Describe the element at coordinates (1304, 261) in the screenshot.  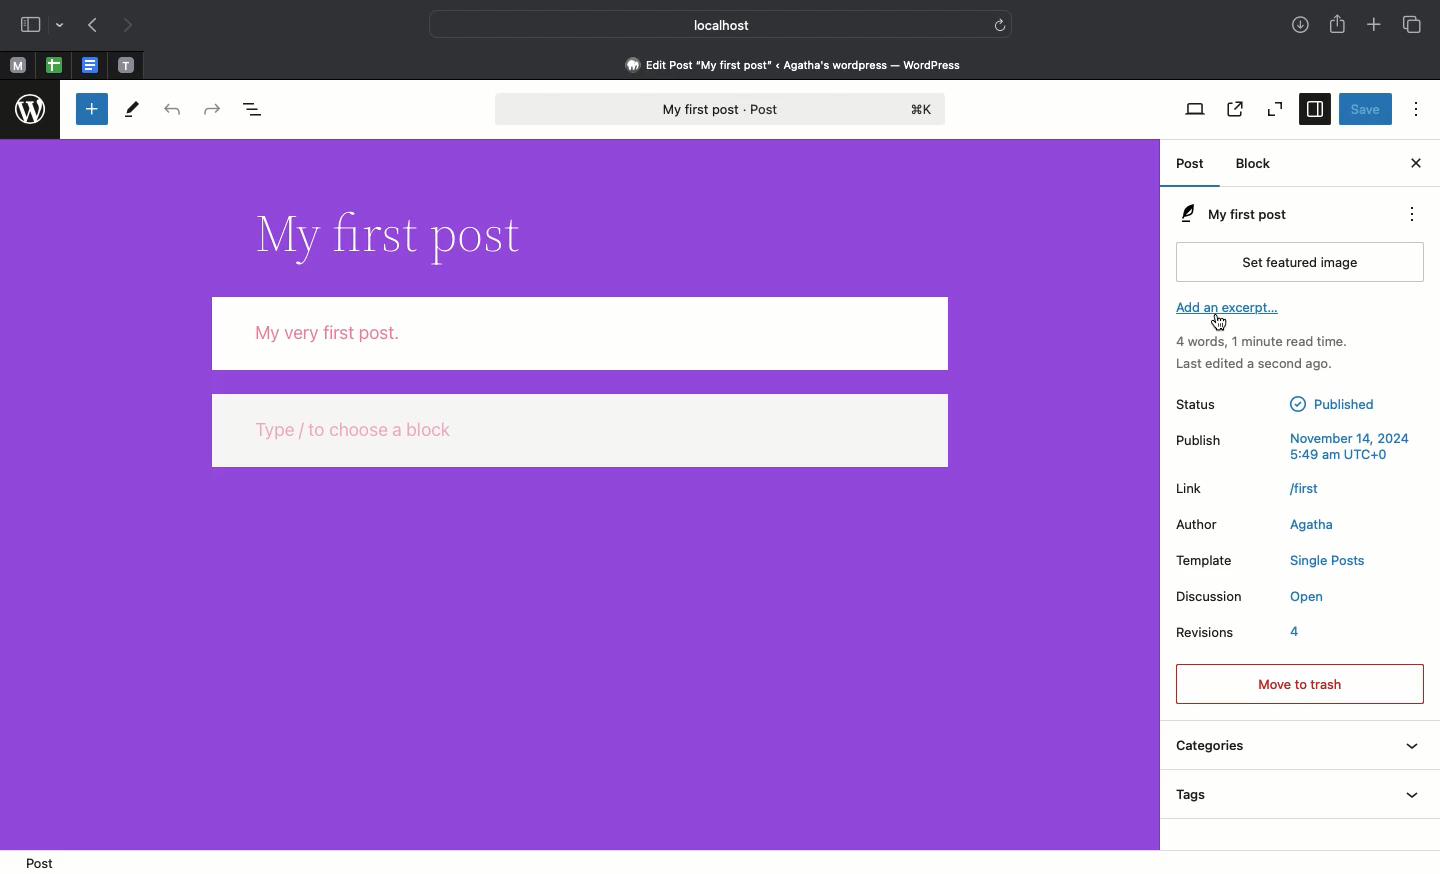
I see `Set featured image` at that location.